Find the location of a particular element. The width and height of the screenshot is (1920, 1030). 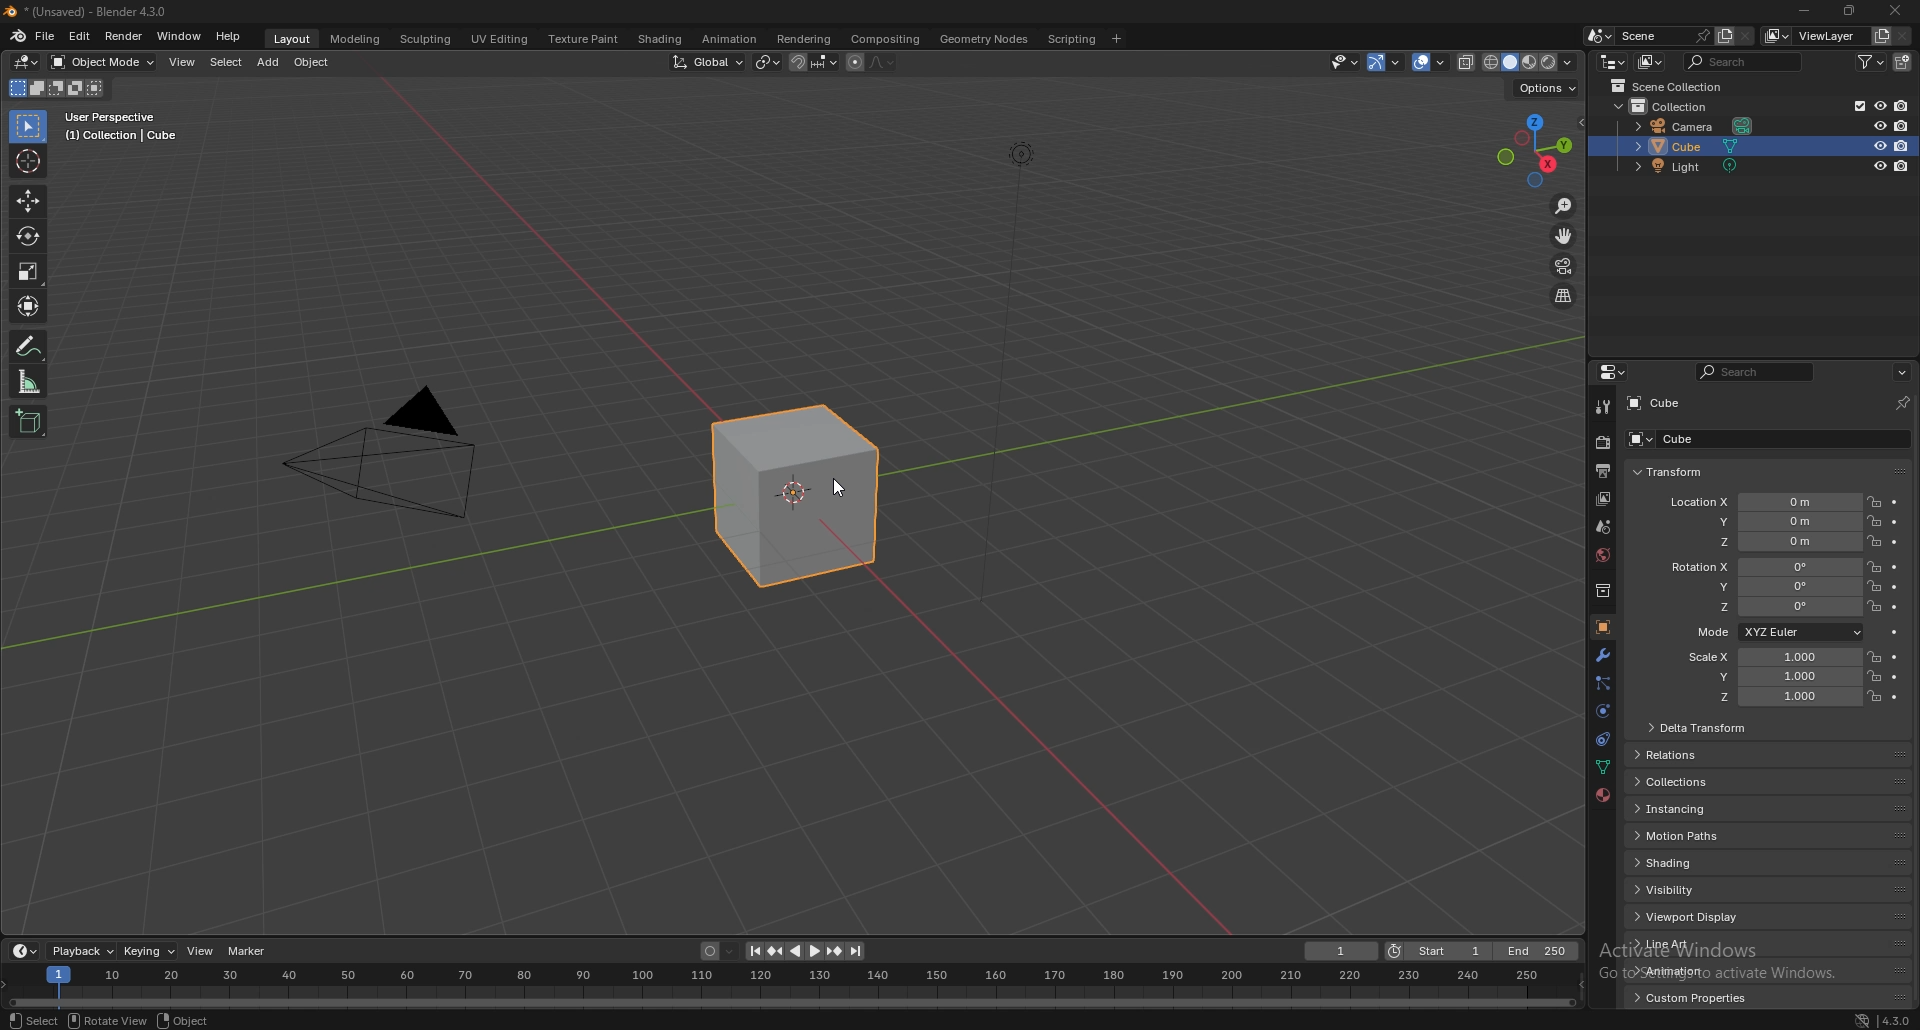

rotate view is located at coordinates (110, 1020).